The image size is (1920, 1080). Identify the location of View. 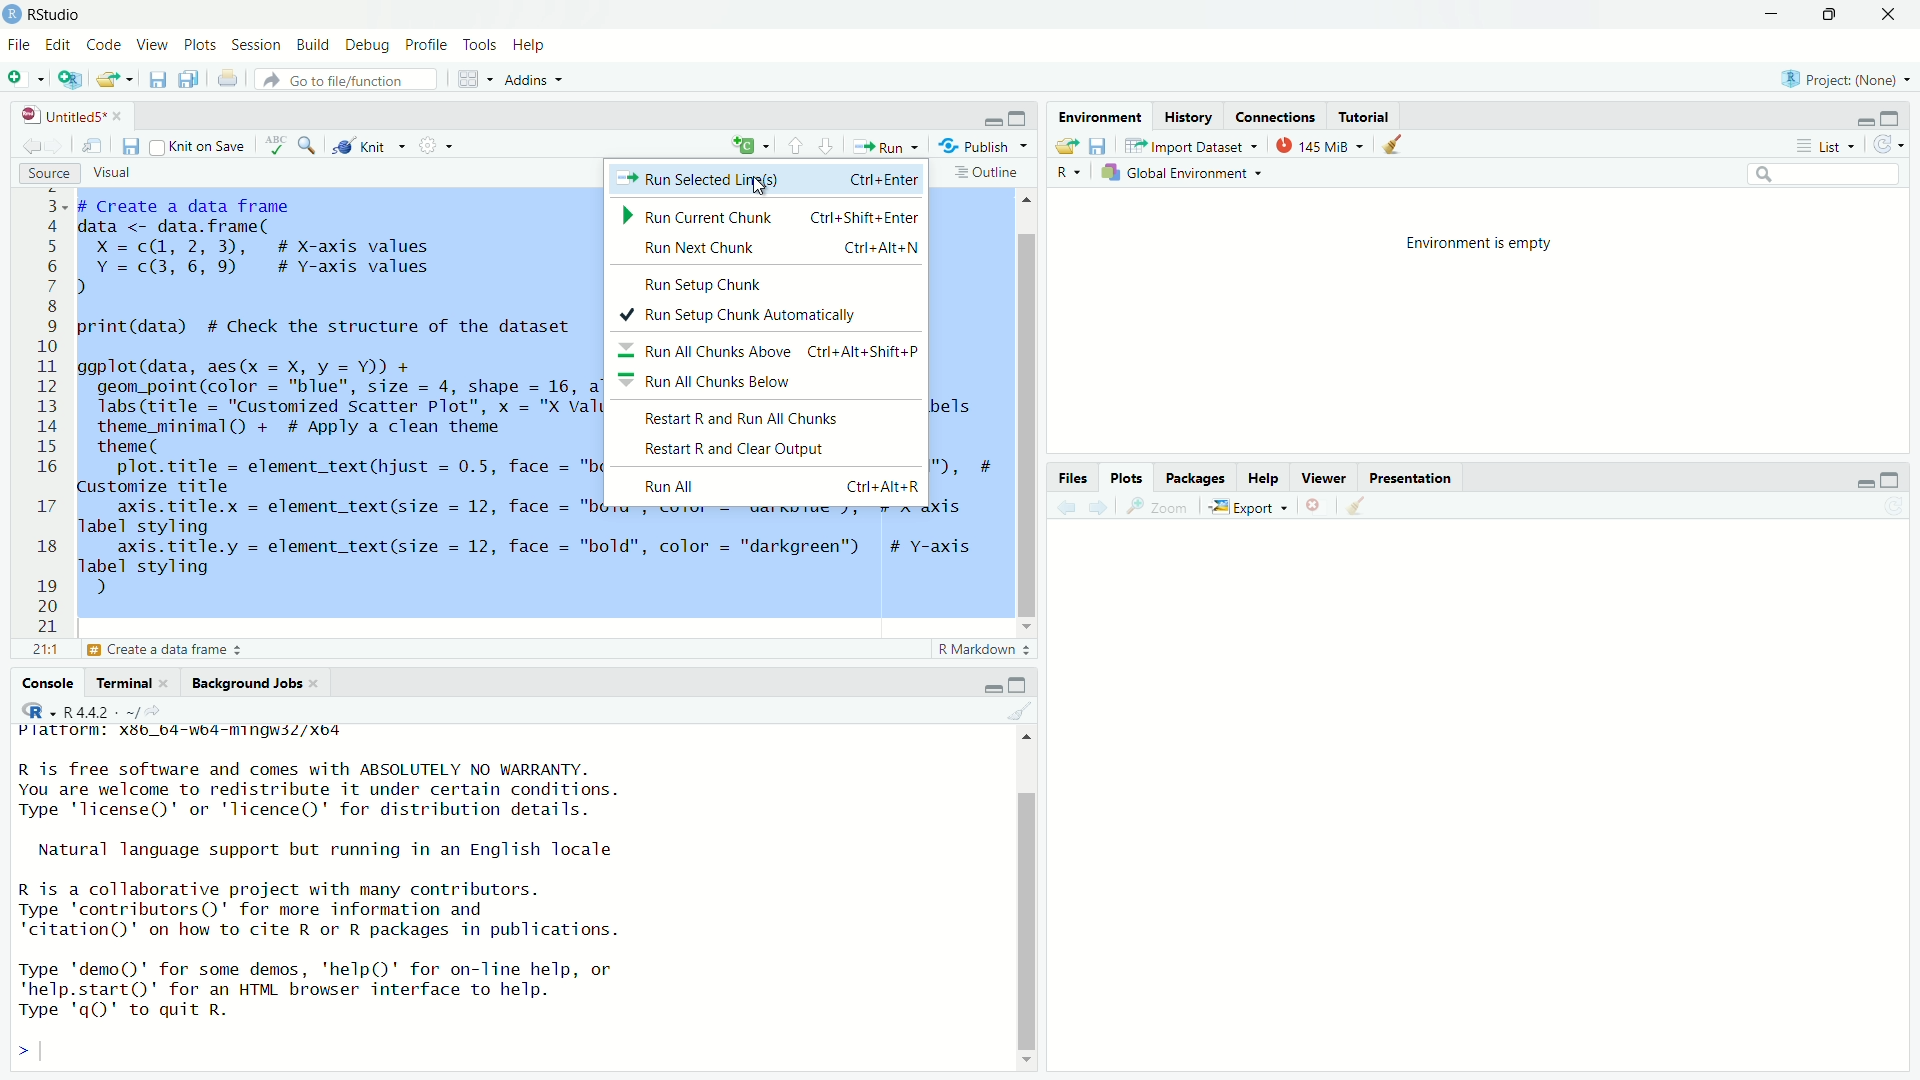
(152, 45).